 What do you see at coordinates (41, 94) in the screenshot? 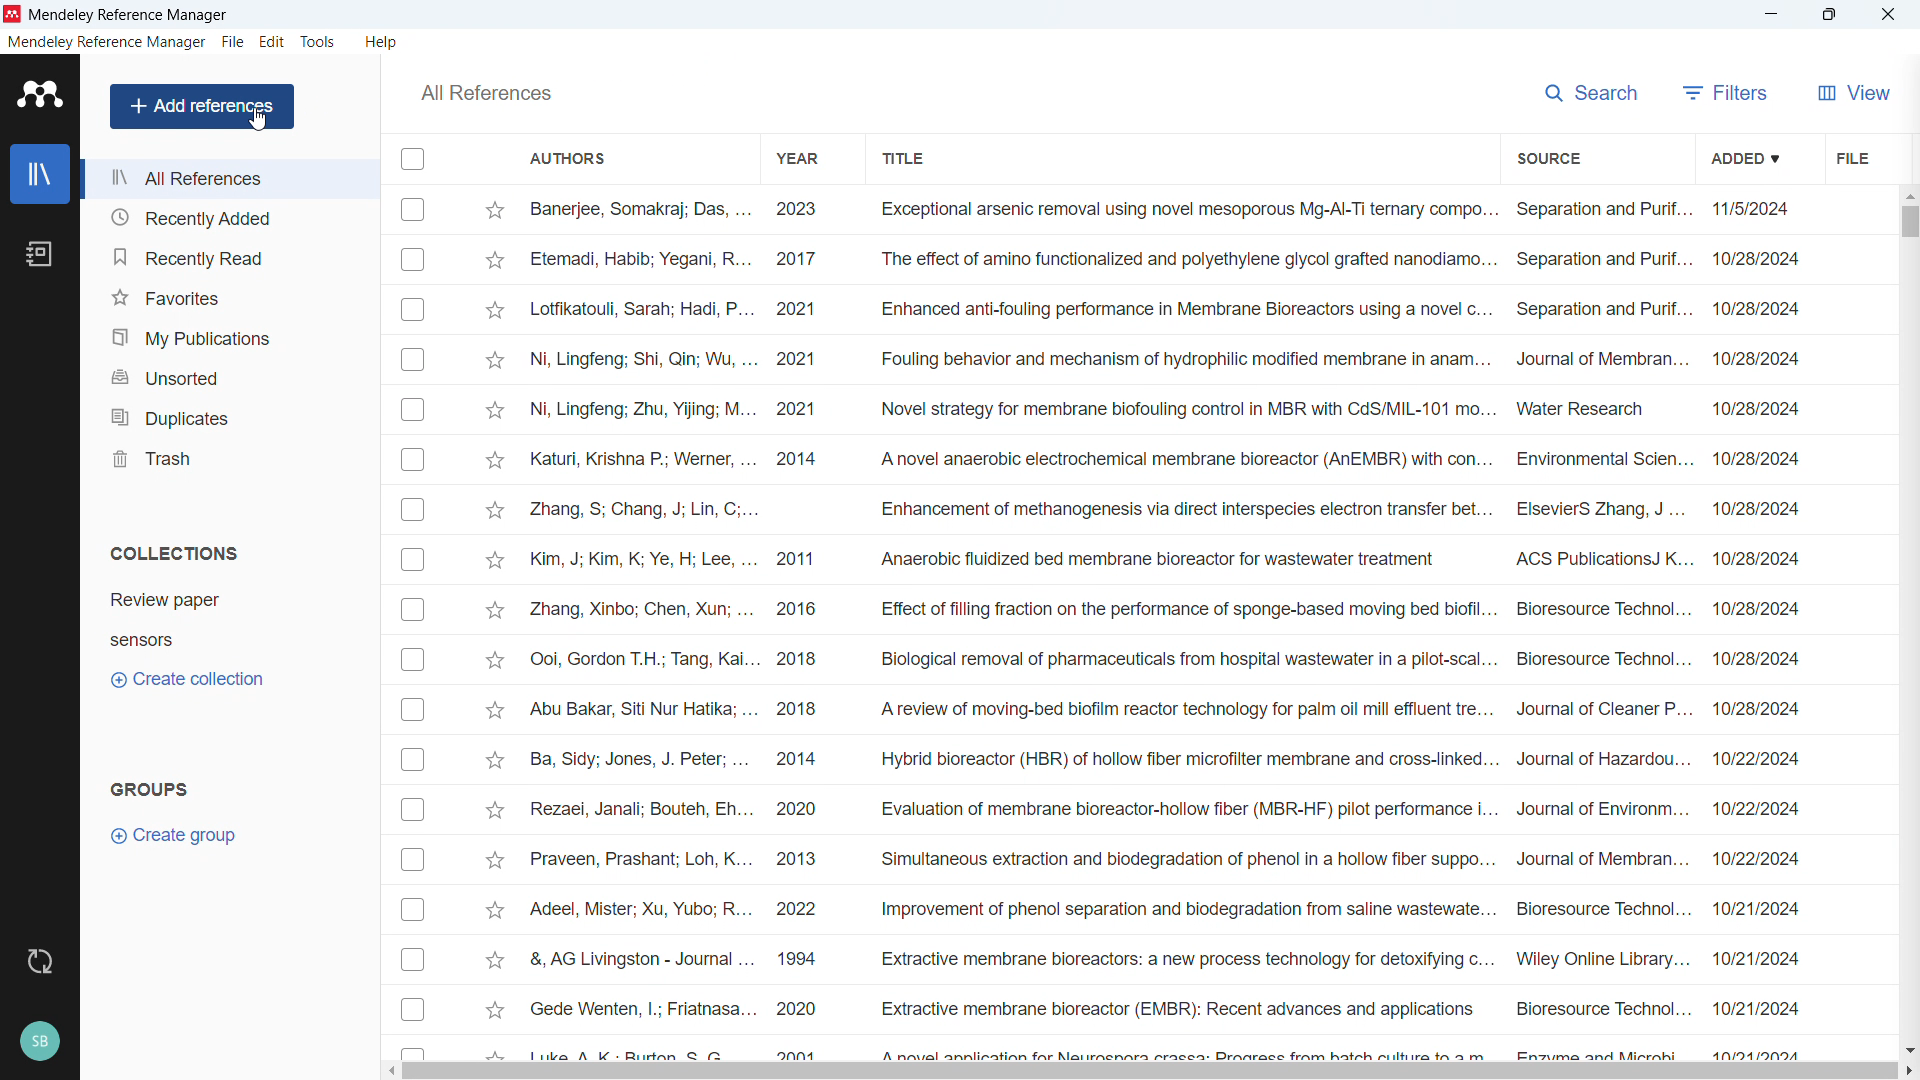
I see `Logo ` at bounding box center [41, 94].